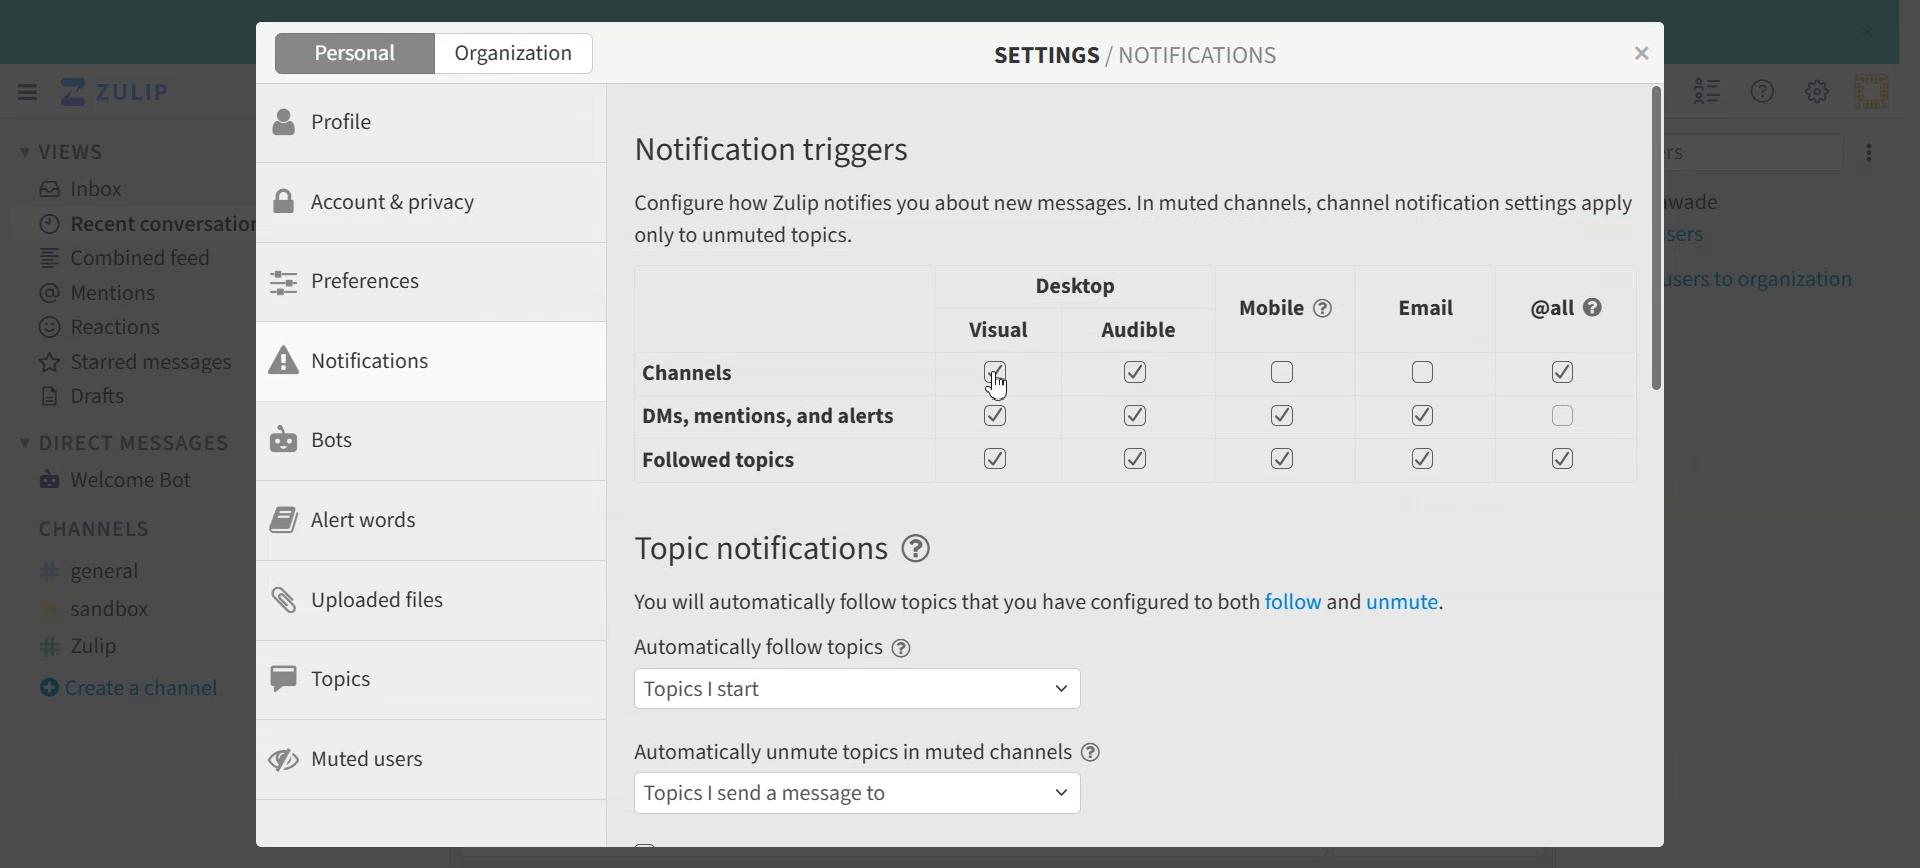  Describe the element at coordinates (1287, 309) in the screenshot. I see `Mobile` at that location.